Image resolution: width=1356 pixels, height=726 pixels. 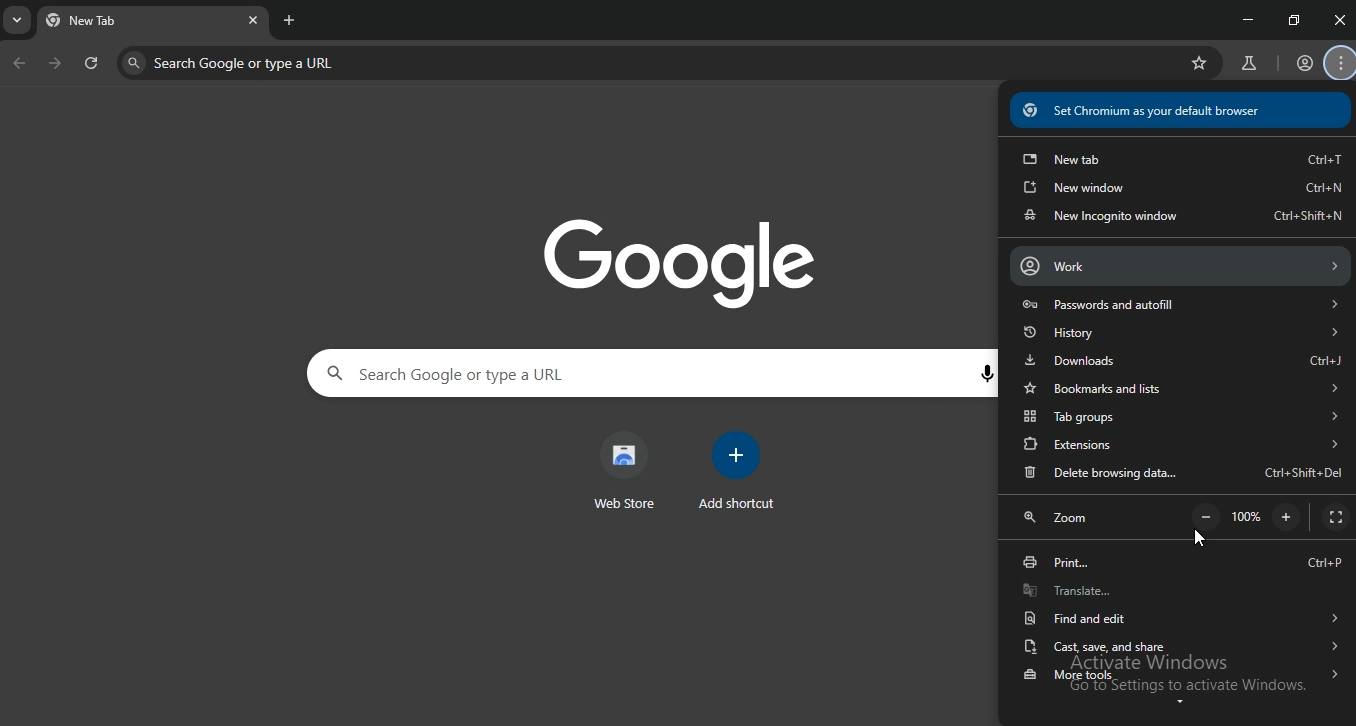 What do you see at coordinates (19, 23) in the screenshot?
I see `search tabs` at bounding box center [19, 23].